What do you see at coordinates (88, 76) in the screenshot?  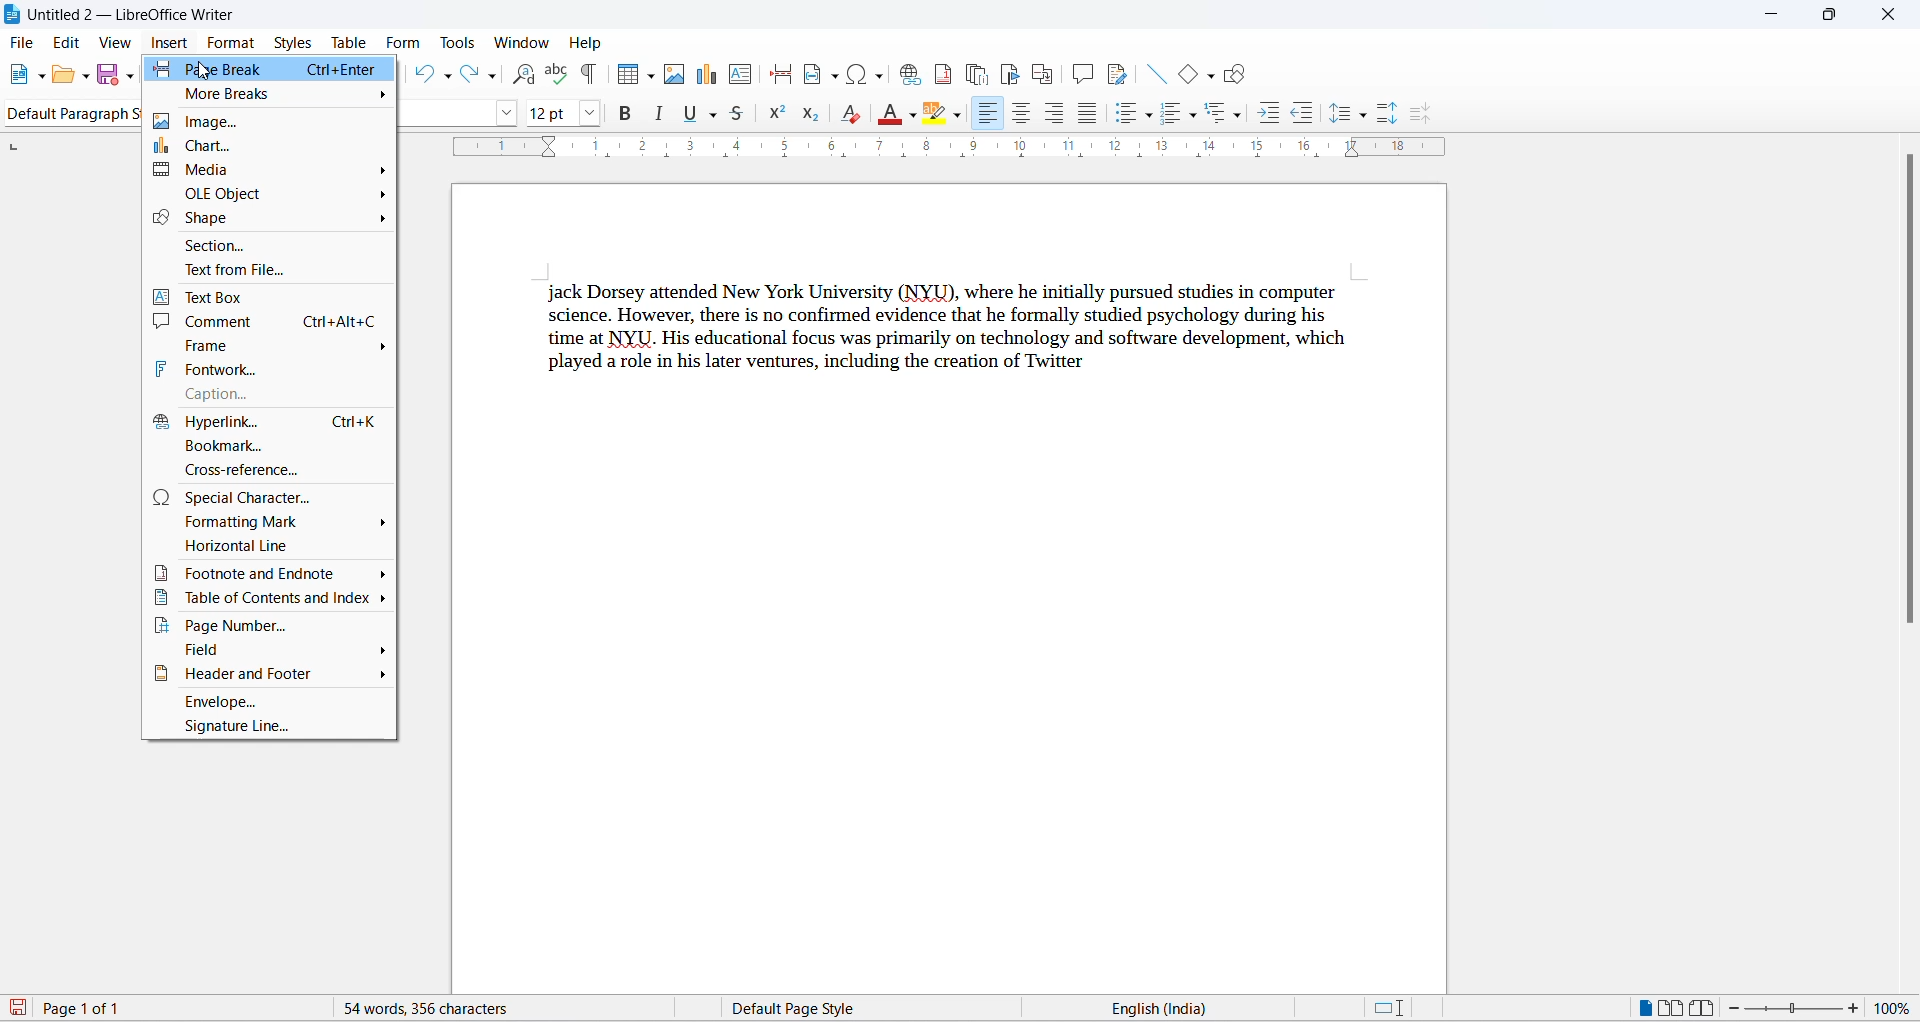 I see `open options` at bounding box center [88, 76].